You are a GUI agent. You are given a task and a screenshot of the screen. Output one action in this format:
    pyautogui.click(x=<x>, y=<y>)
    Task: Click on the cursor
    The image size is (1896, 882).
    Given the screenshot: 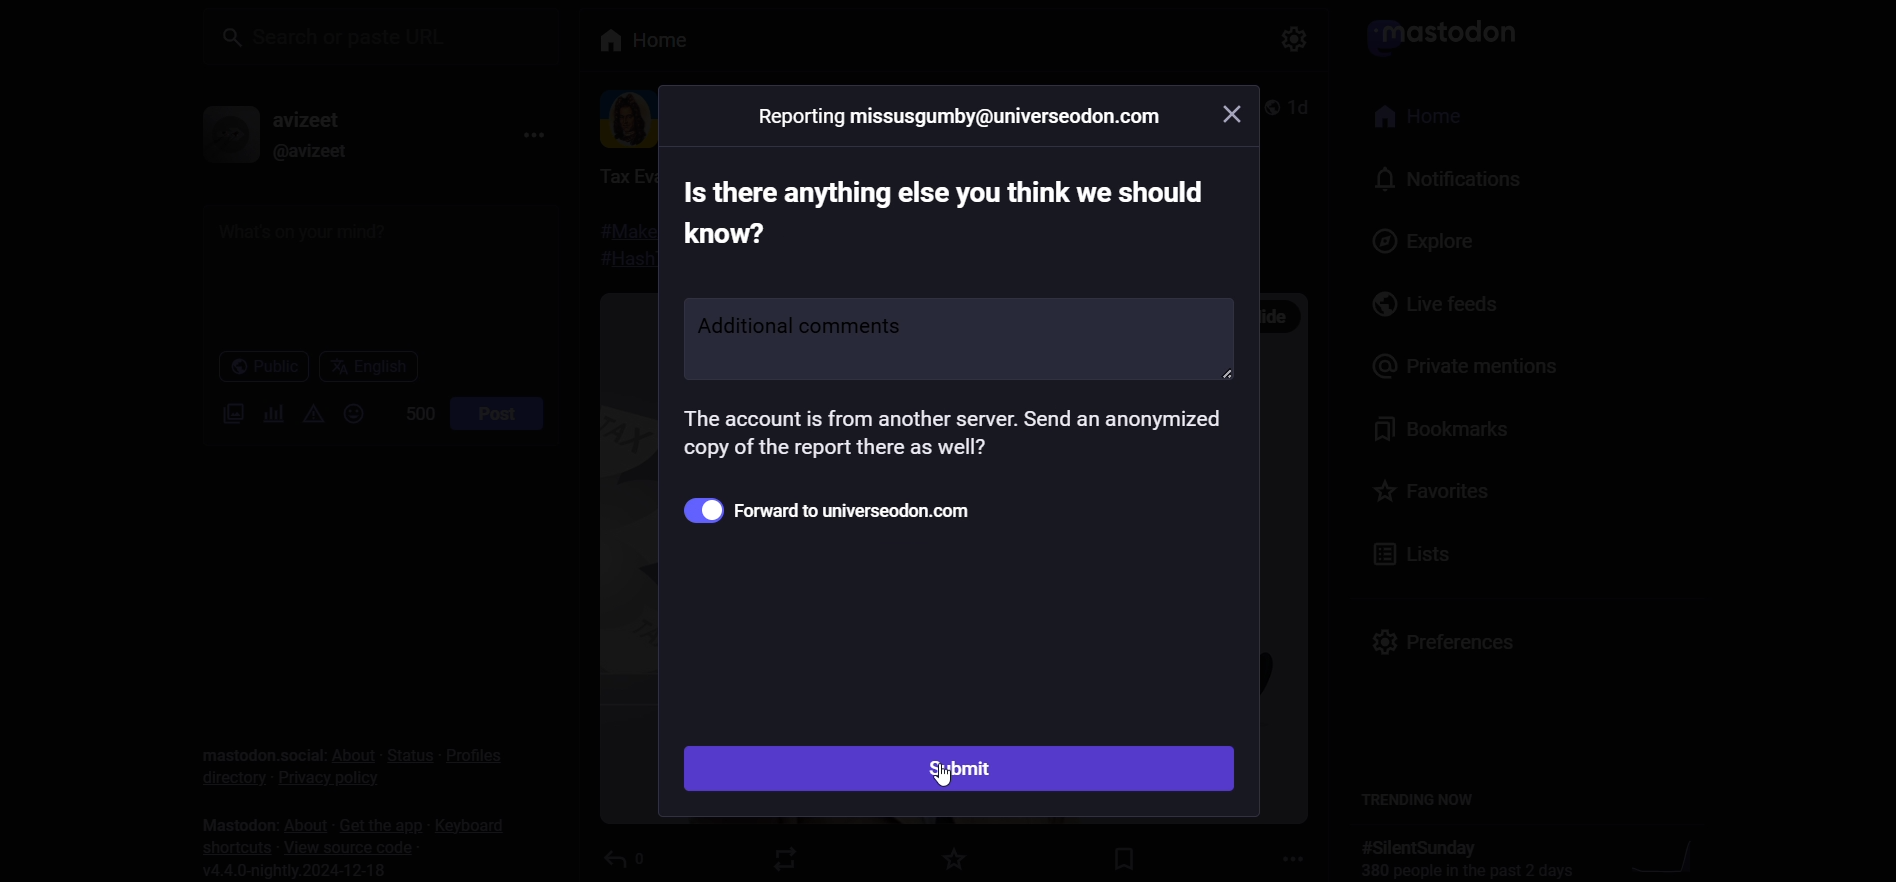 What is the action you would take?
    pyautogui.click(x=948, y=784)
    